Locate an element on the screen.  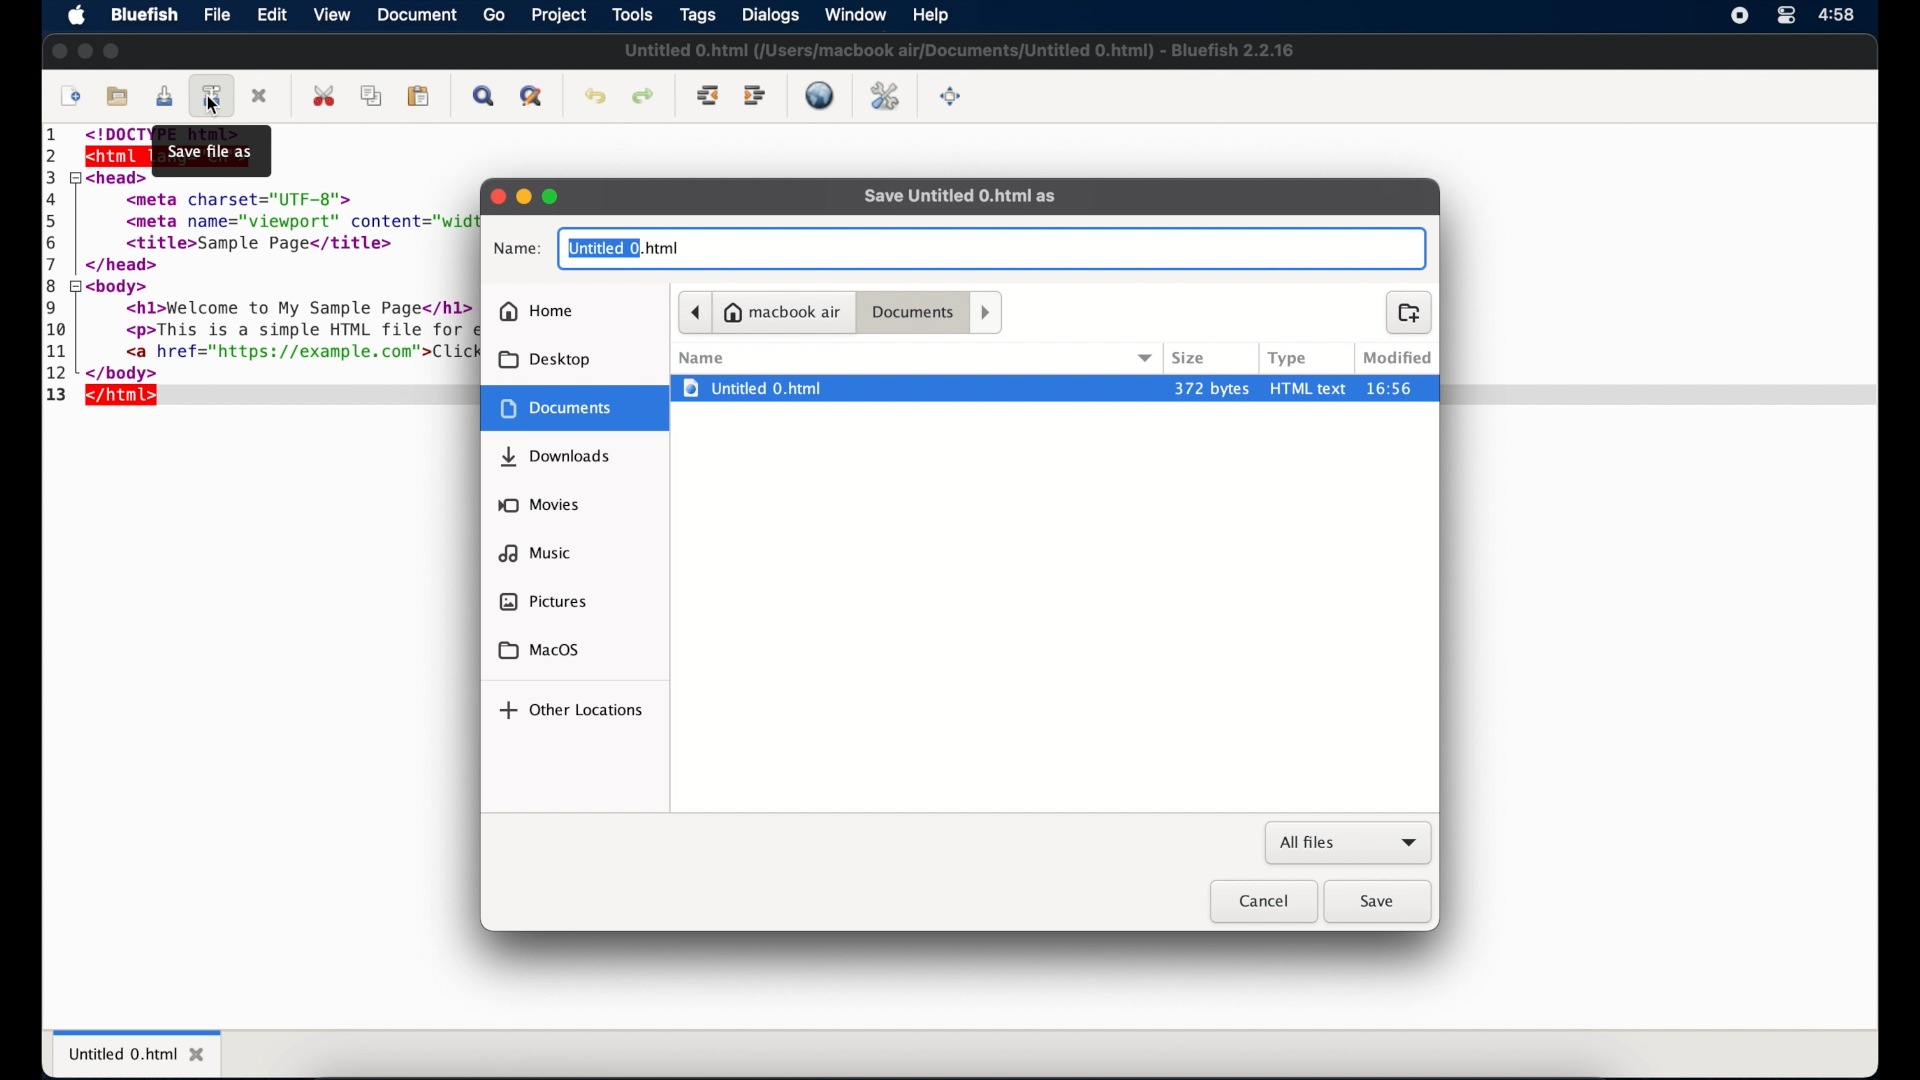
maximize is located at coordinates (552, 196).